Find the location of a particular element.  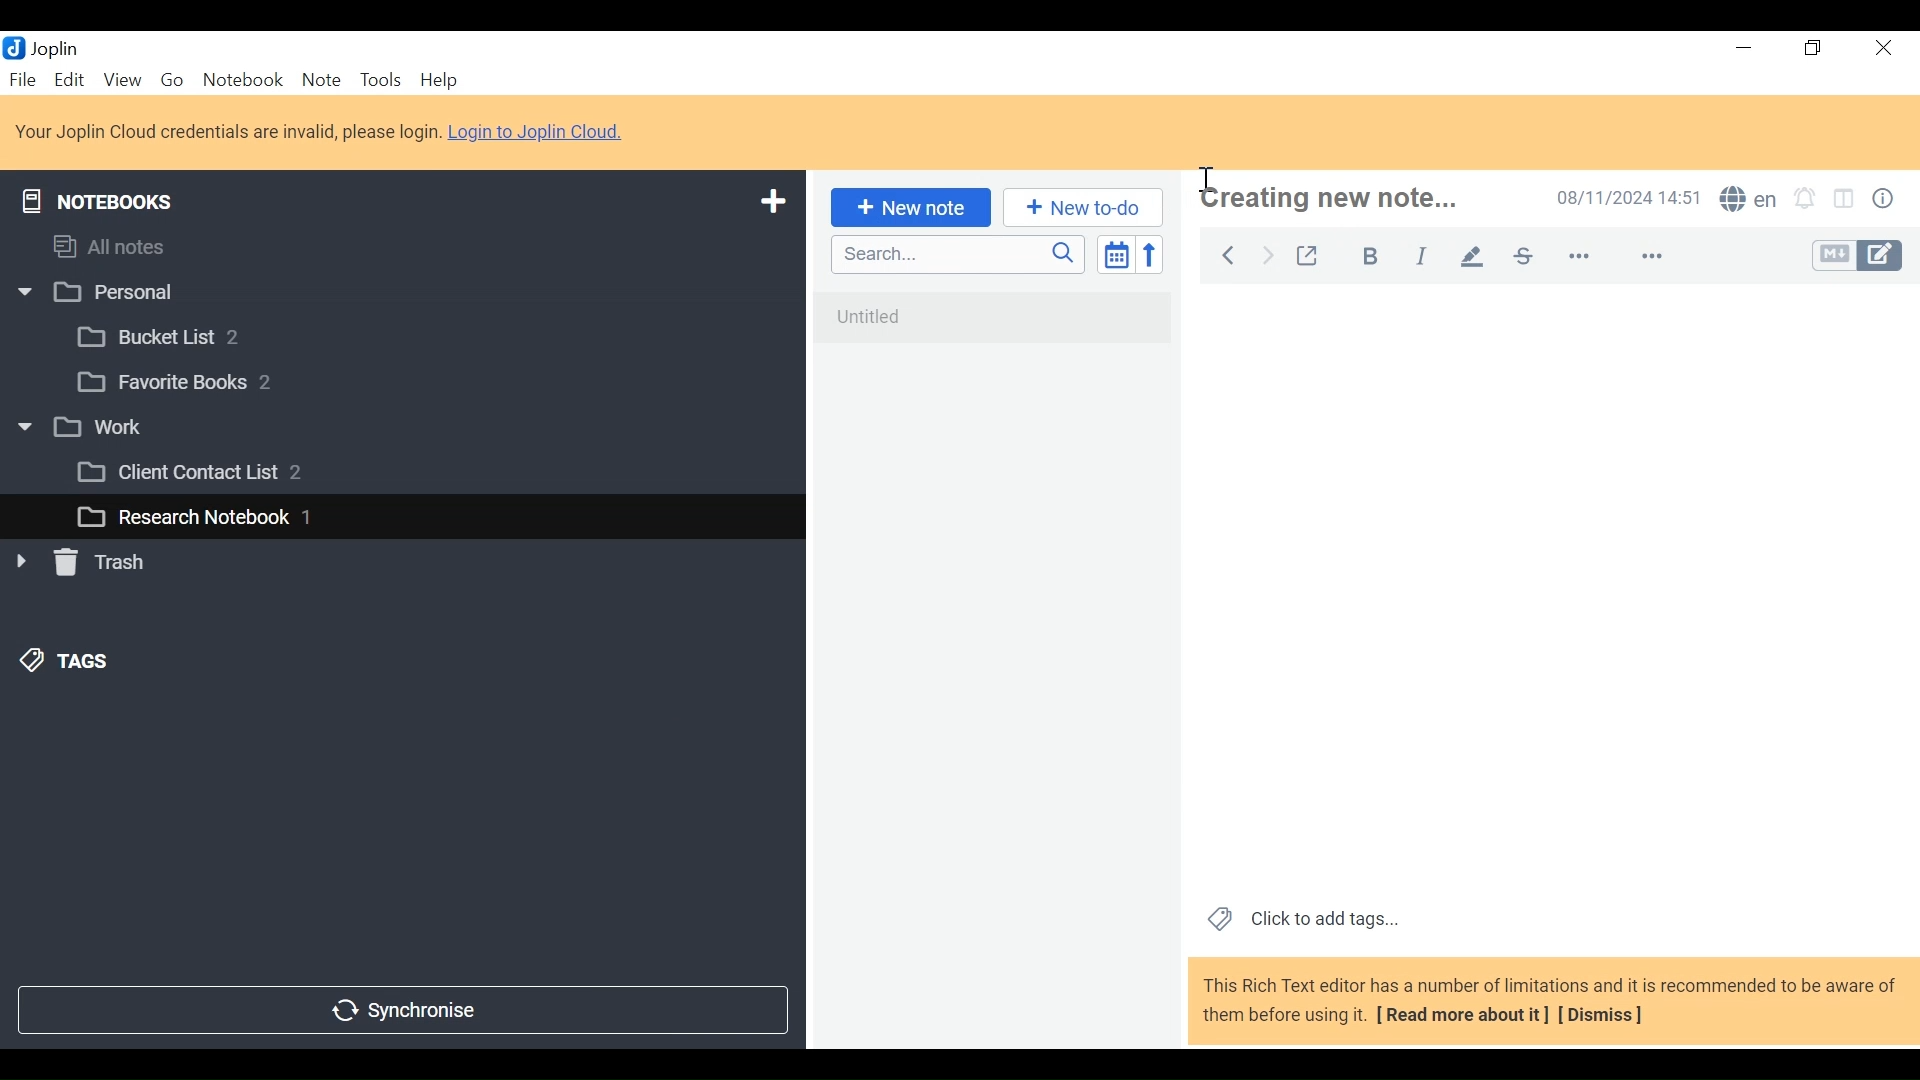

italiac is located at coordinates (1423, 255).